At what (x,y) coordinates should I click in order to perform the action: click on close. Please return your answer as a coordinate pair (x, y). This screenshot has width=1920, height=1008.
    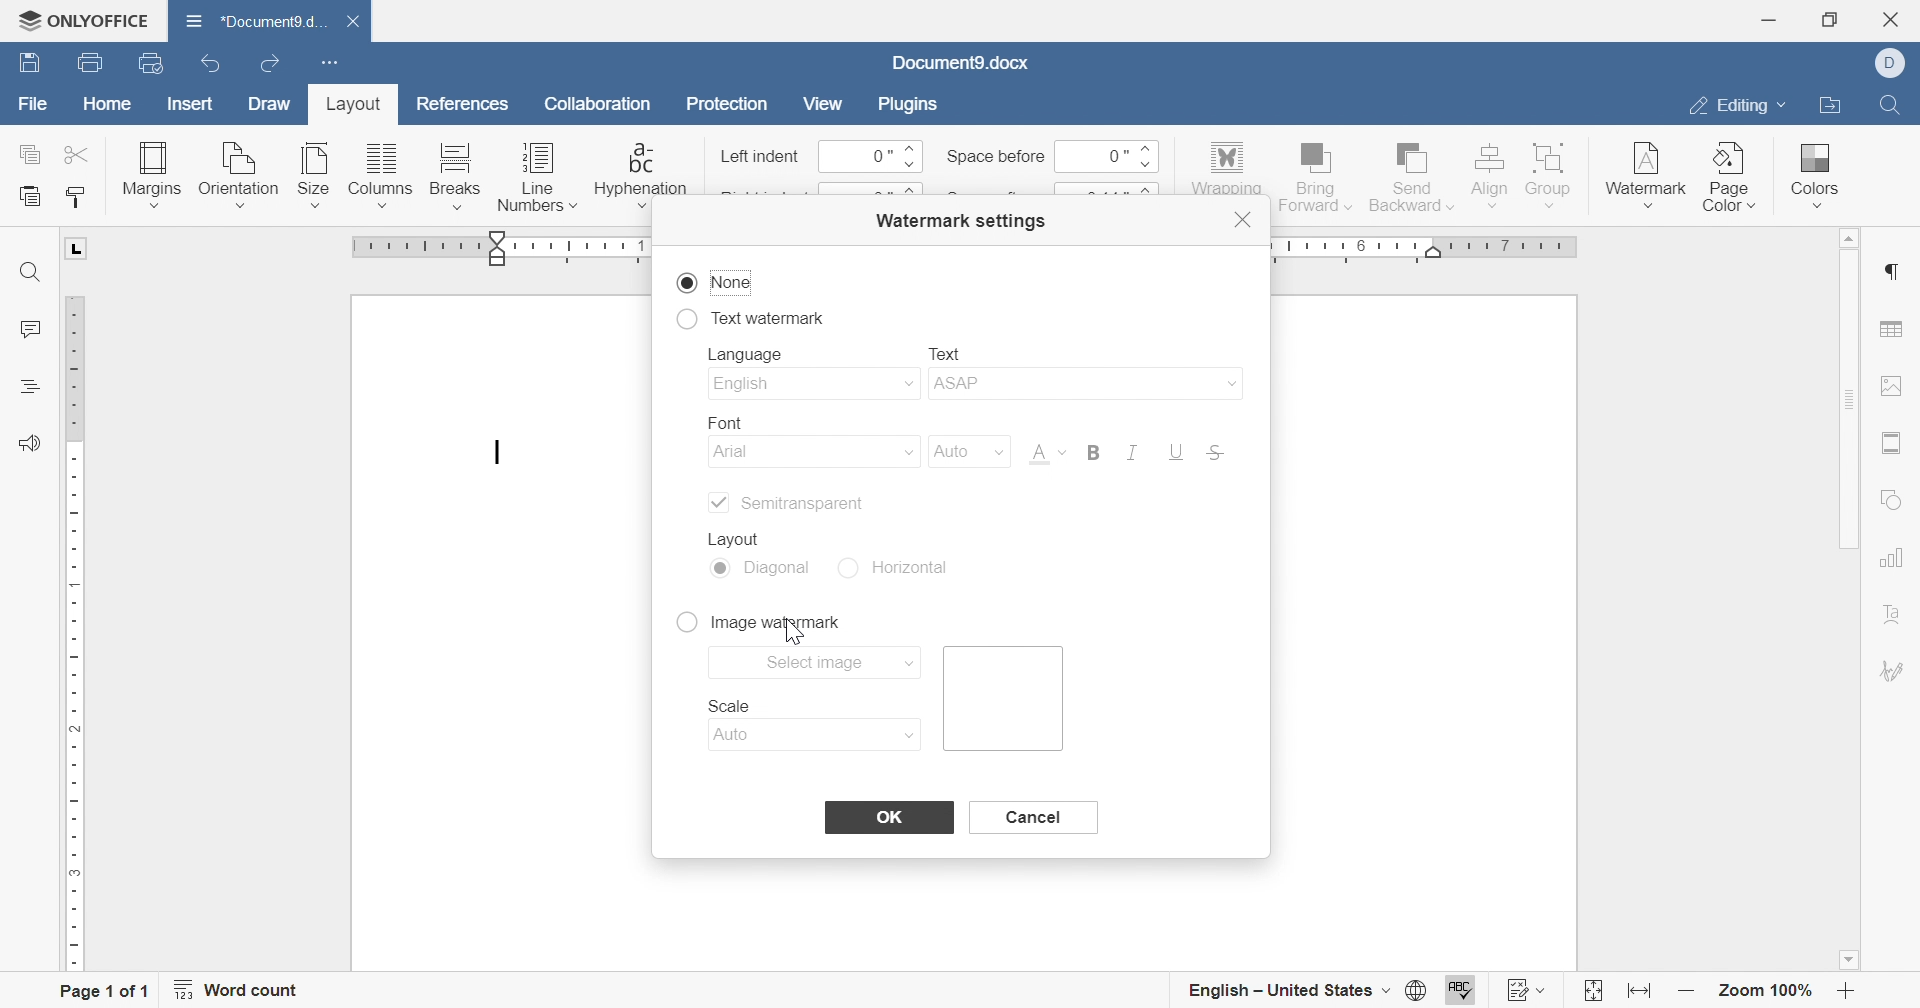
    Looking at the image, I should click on (363, 23).